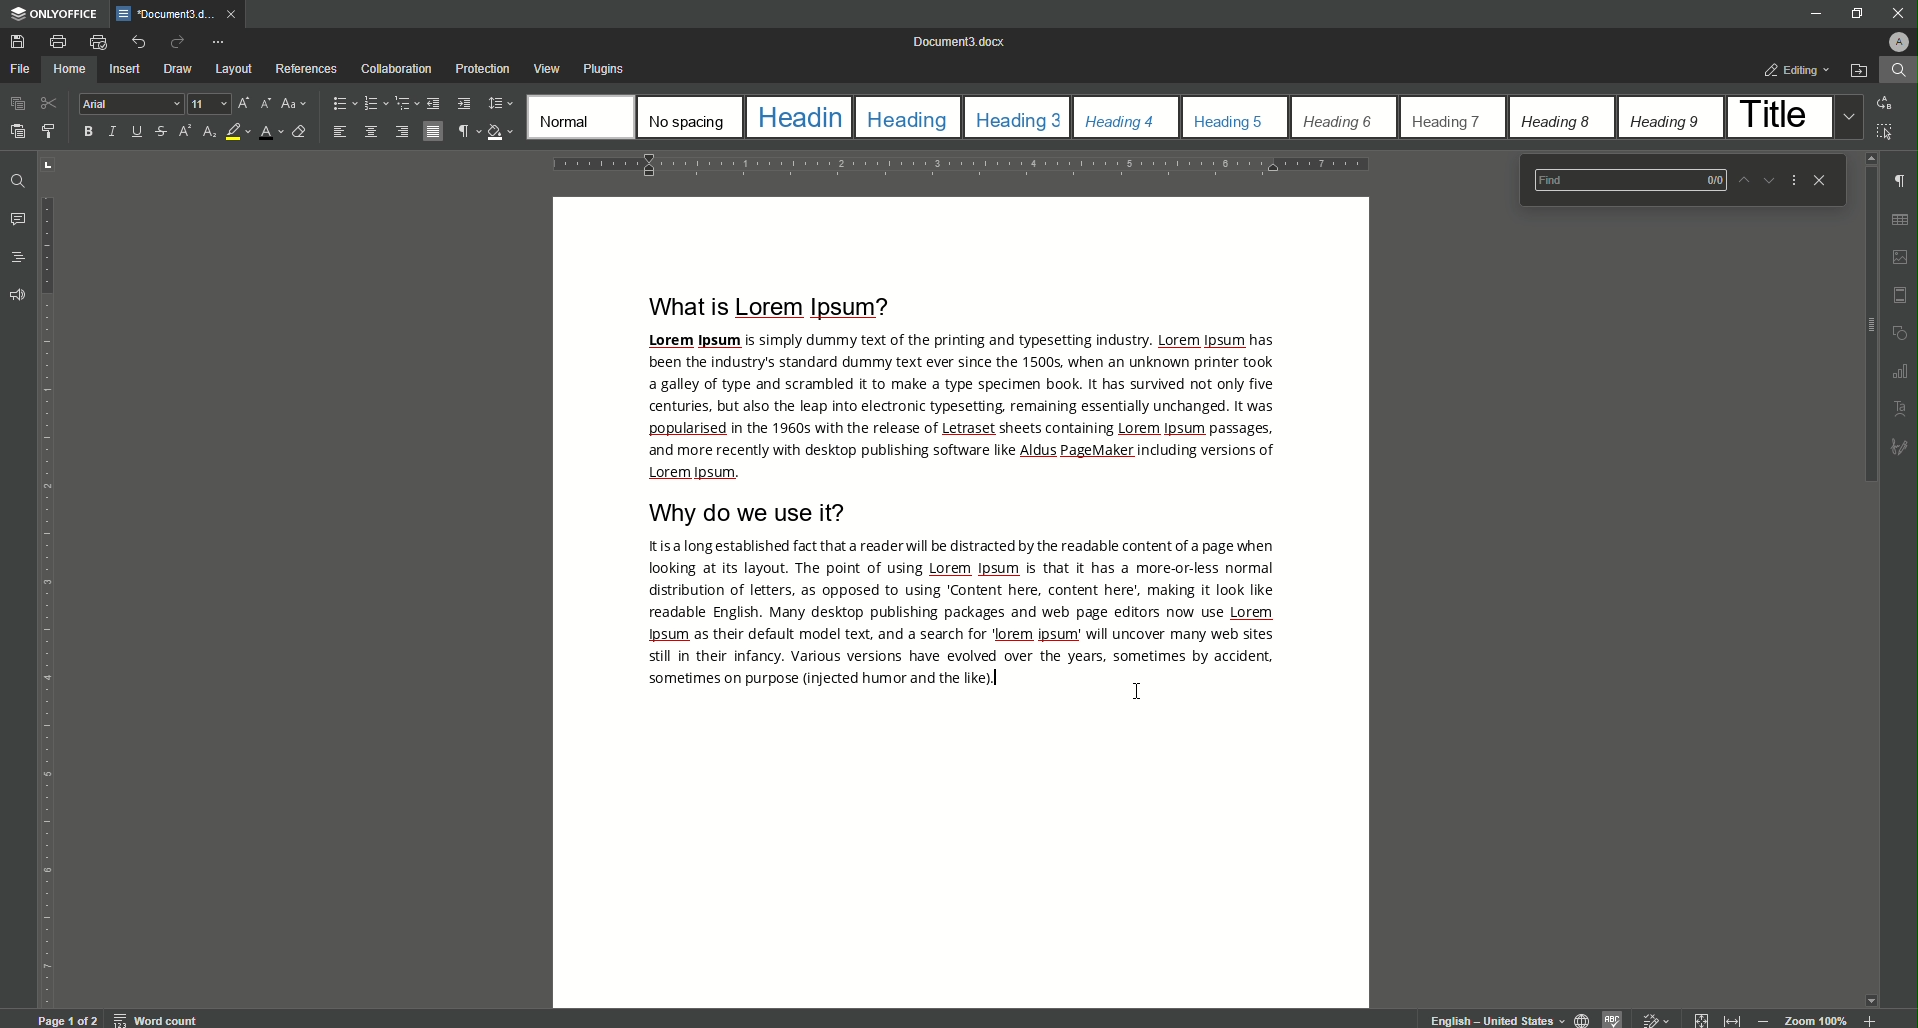 This screenshot has width=1918, height=1028. Describe the element at coordinates (576, 114) in the screenshot. I see `Normal` at that location.